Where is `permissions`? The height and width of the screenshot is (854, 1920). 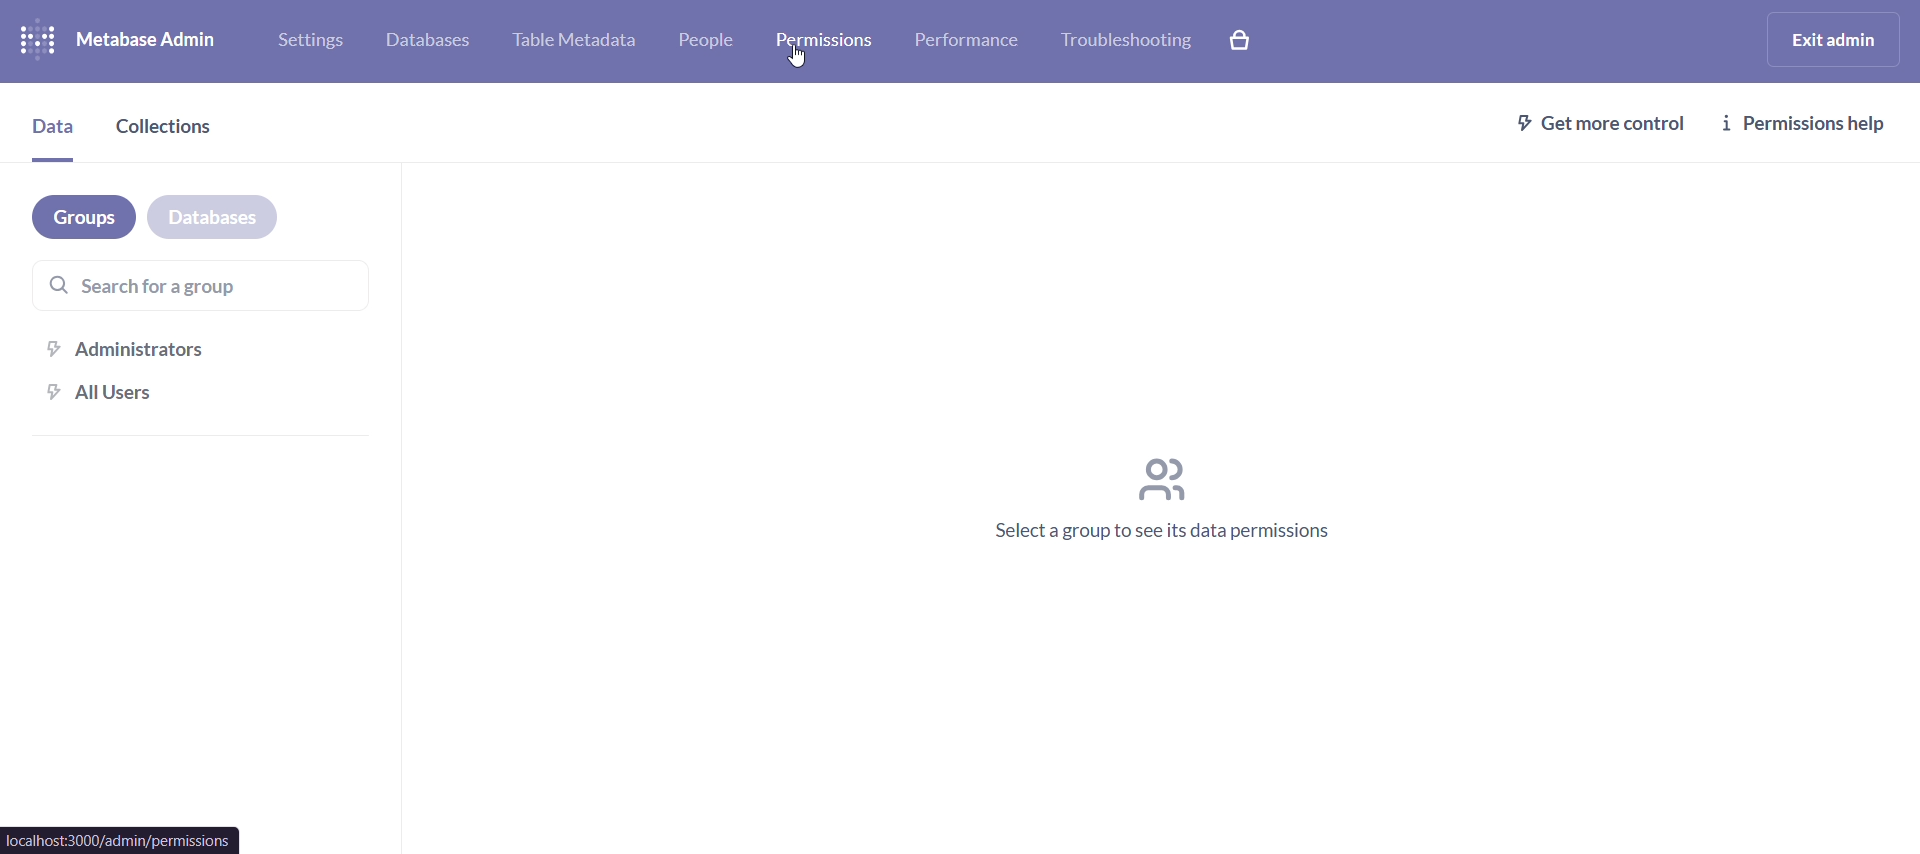
permissions is located at coordinates (834, 40).